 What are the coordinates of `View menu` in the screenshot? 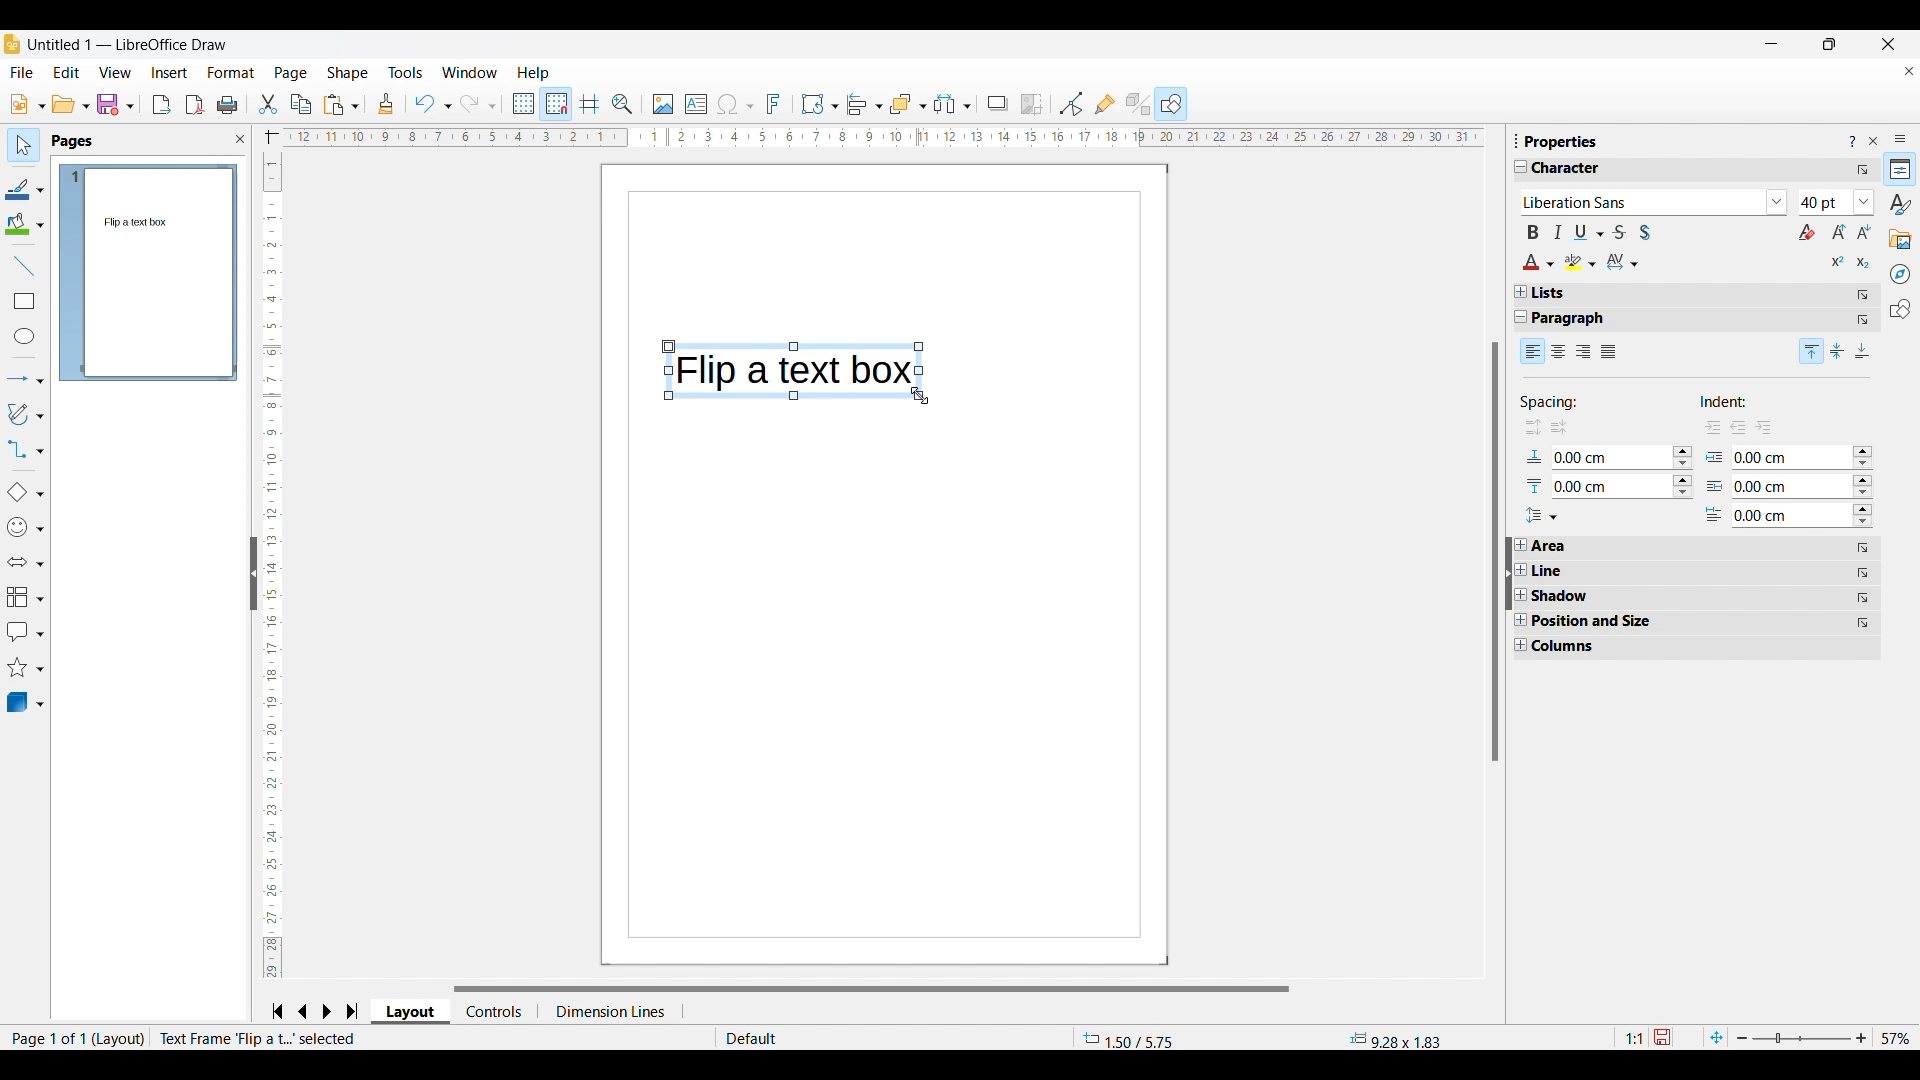 It's located at (115, 72).